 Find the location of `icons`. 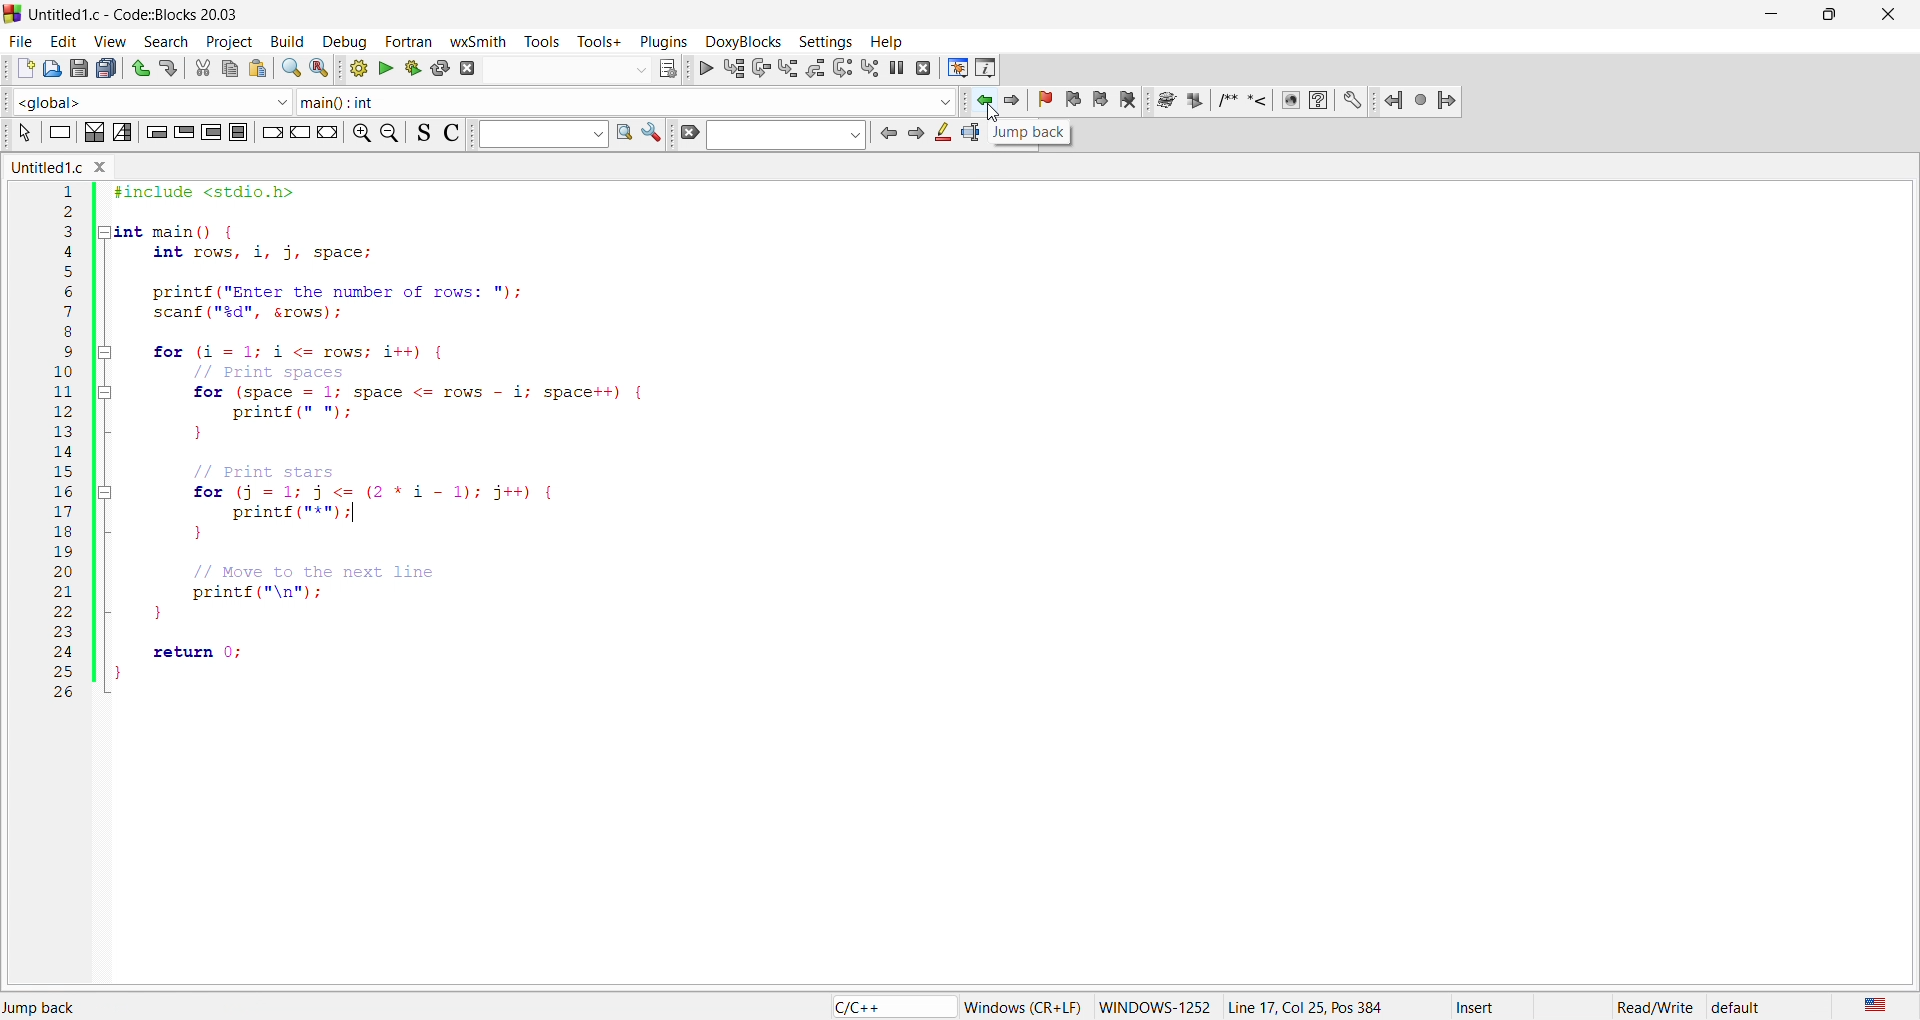

icons is located at coordinates (670, 68).